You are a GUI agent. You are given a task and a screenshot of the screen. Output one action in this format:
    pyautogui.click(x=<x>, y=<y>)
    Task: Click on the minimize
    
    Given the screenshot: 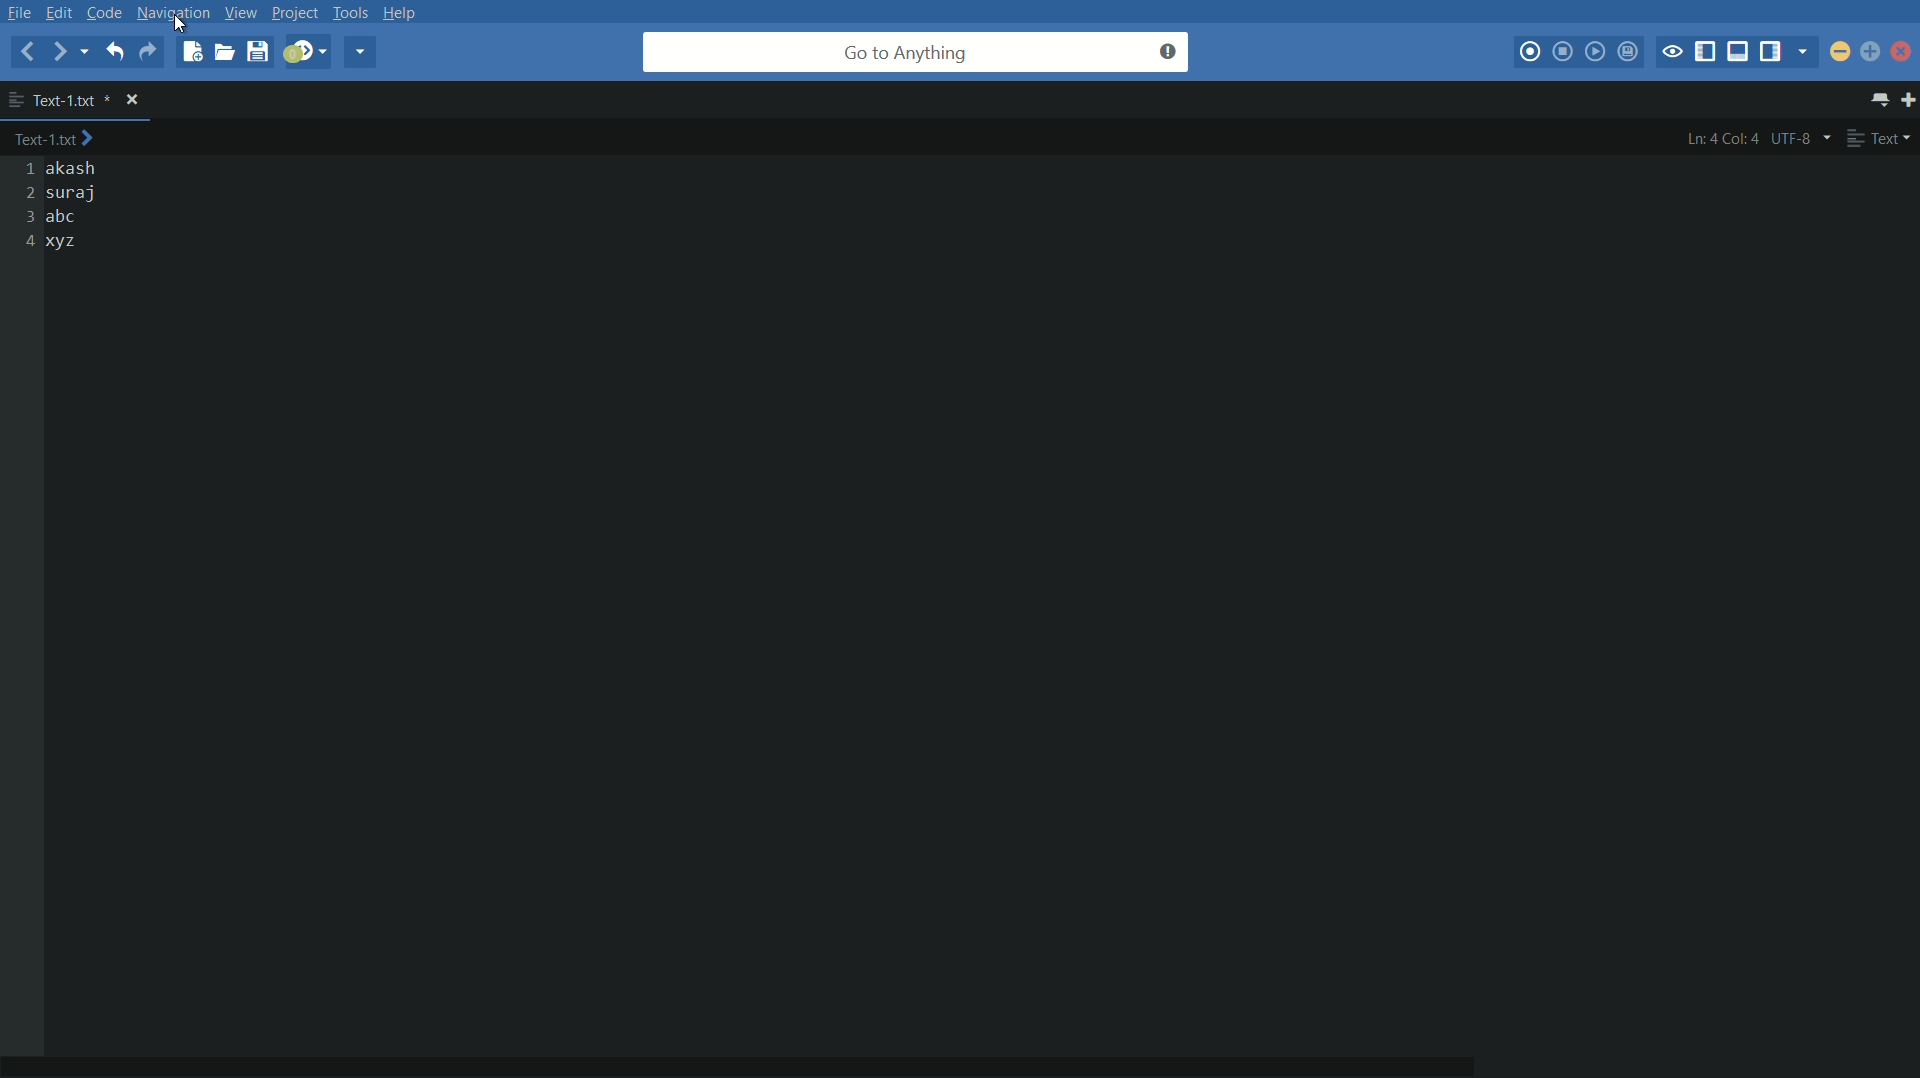 What is the action you would take?
    pyautogui.click(x=1841, y=51)
    